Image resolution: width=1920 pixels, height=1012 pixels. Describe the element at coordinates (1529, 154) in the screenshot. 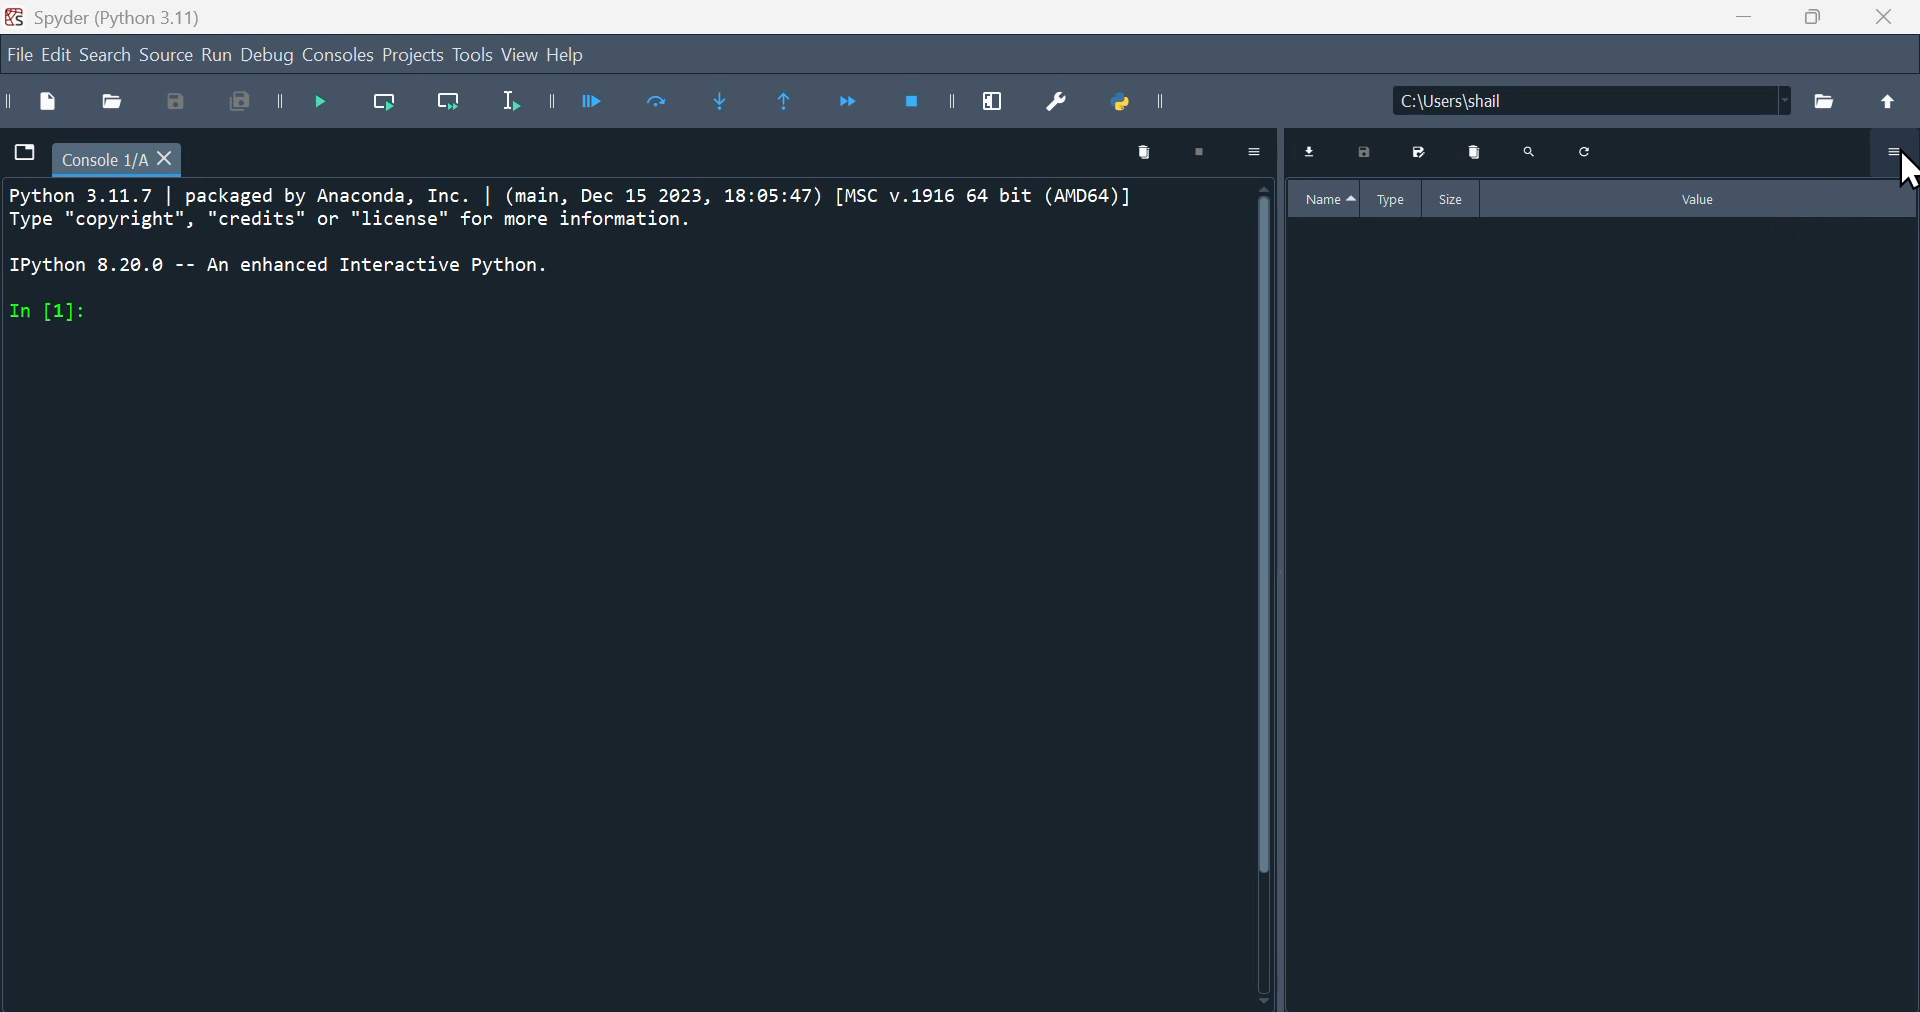

I see `Search` at that location.